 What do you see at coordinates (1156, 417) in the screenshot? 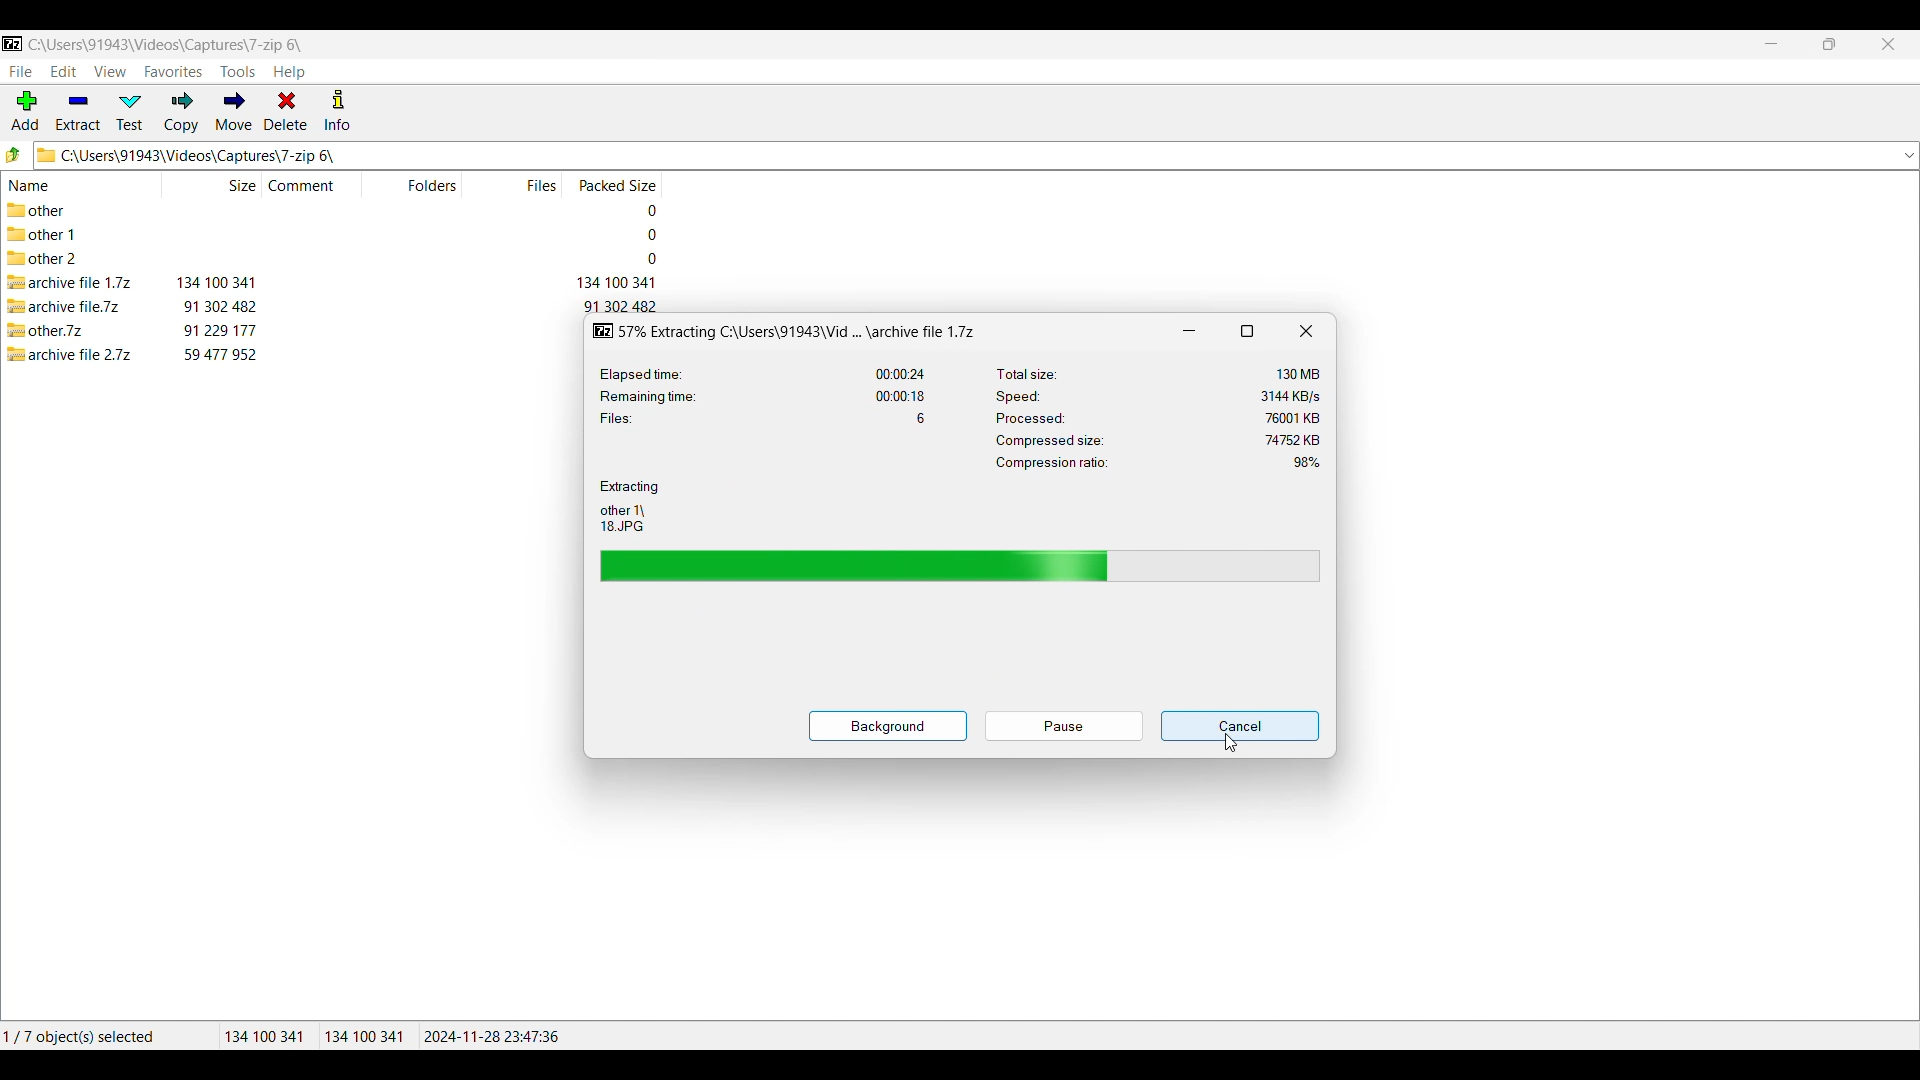
I see `Processed: 76001 KB` at bounding box center [1156, 417].